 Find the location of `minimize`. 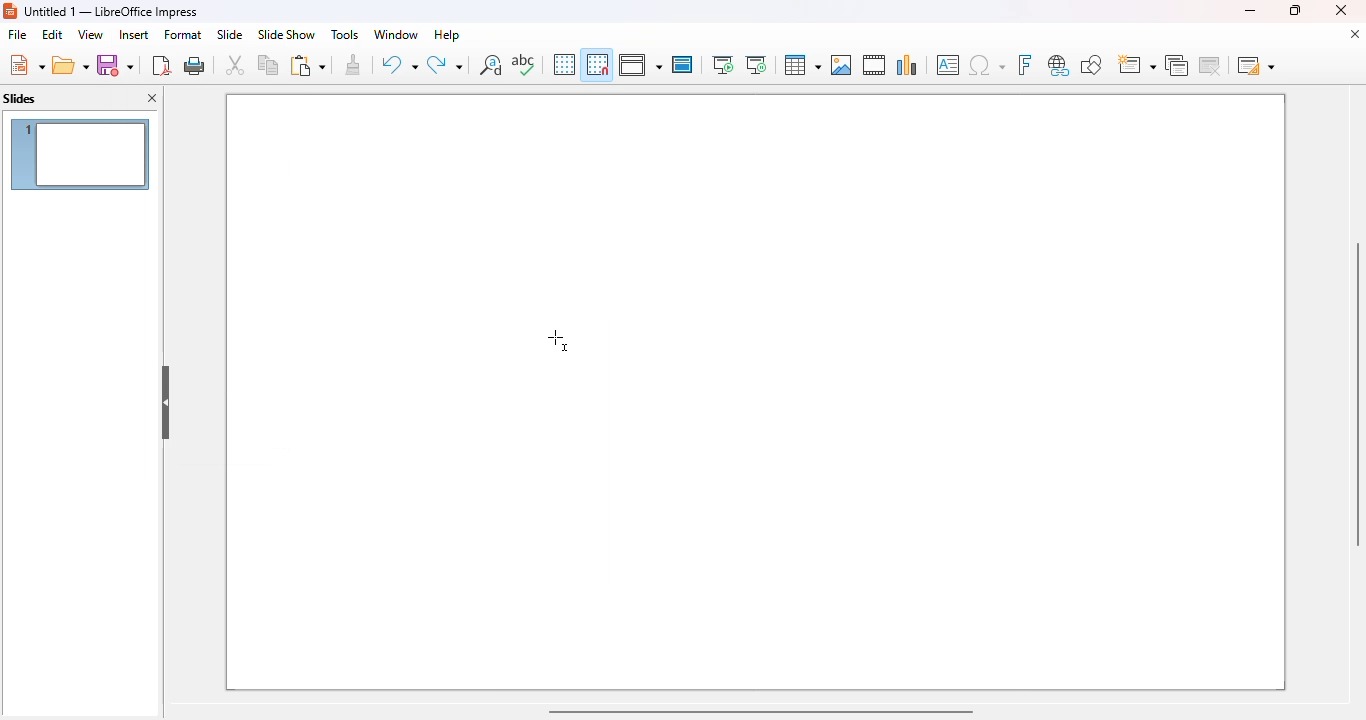

minimize is located at coordinates (1249, 10).